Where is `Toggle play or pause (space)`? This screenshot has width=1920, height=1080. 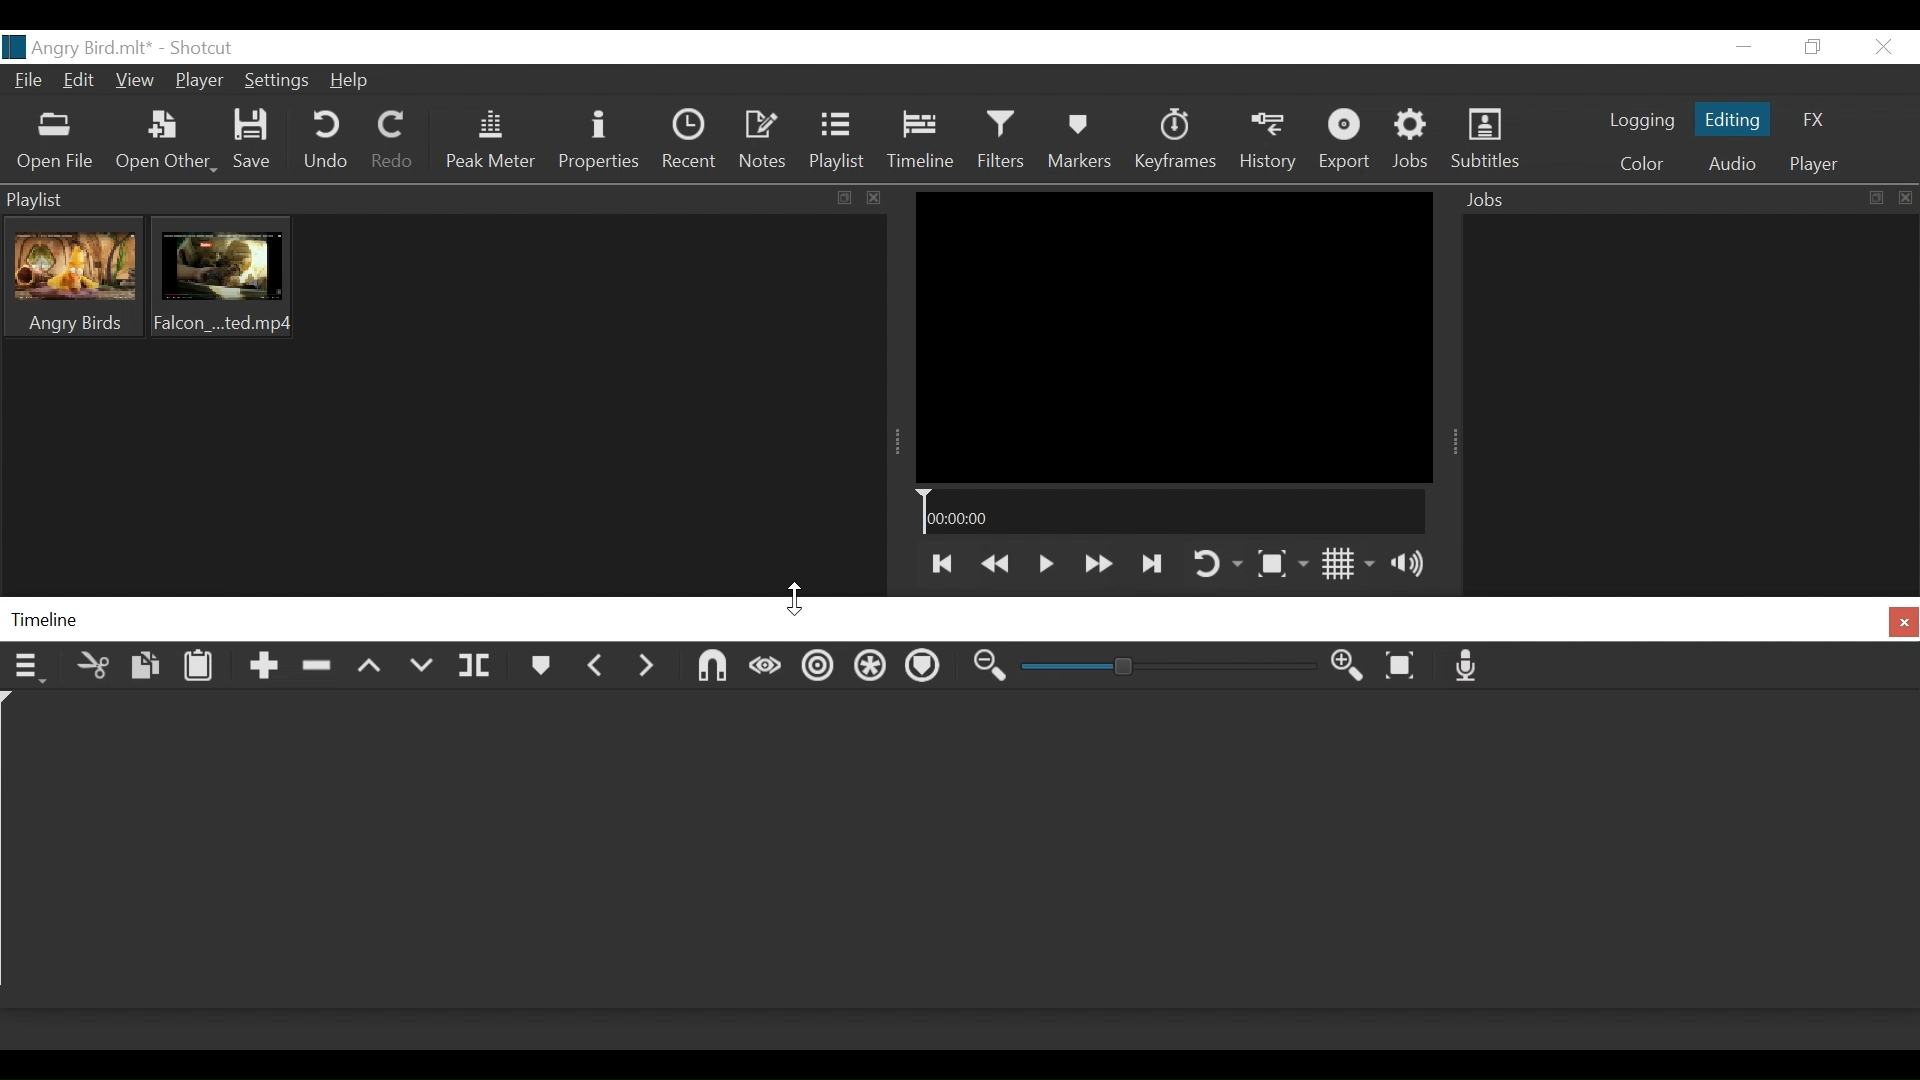 Toggle play or pause (space) is located at coordinates (1045, 564).